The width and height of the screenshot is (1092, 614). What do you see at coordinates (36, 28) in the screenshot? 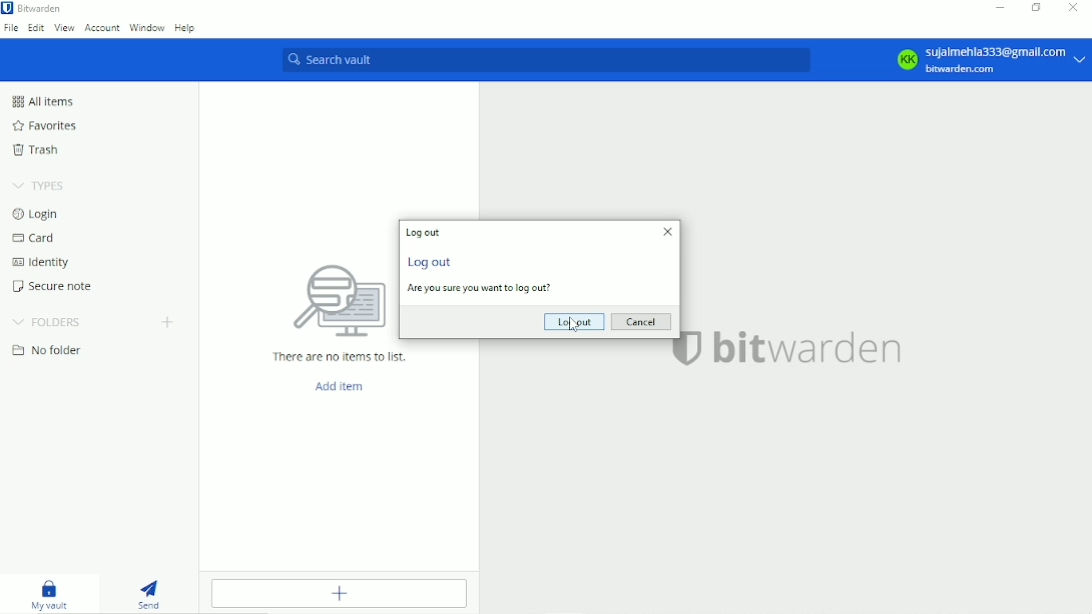
I see `Edit` at bounding box center [36, 28].